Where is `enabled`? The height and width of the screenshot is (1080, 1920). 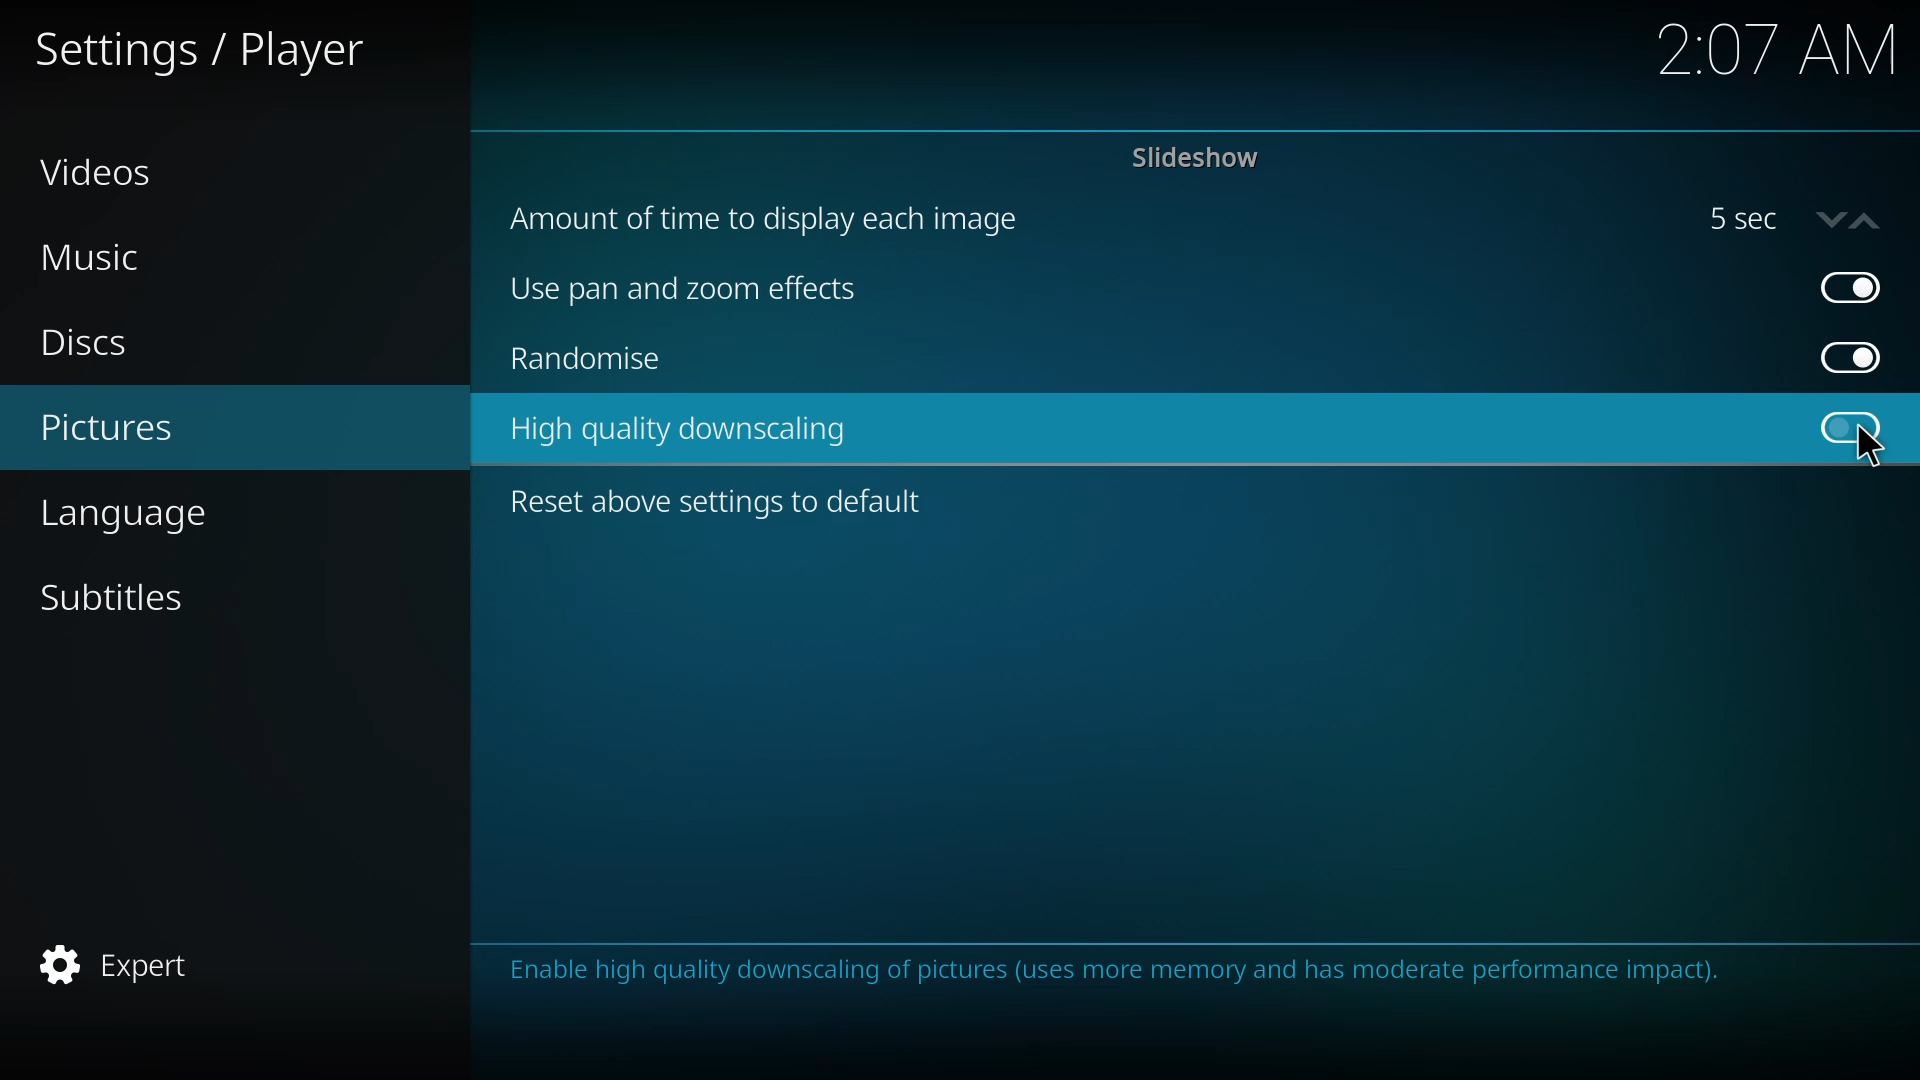 enabled is located at coordinates (1851, 286).